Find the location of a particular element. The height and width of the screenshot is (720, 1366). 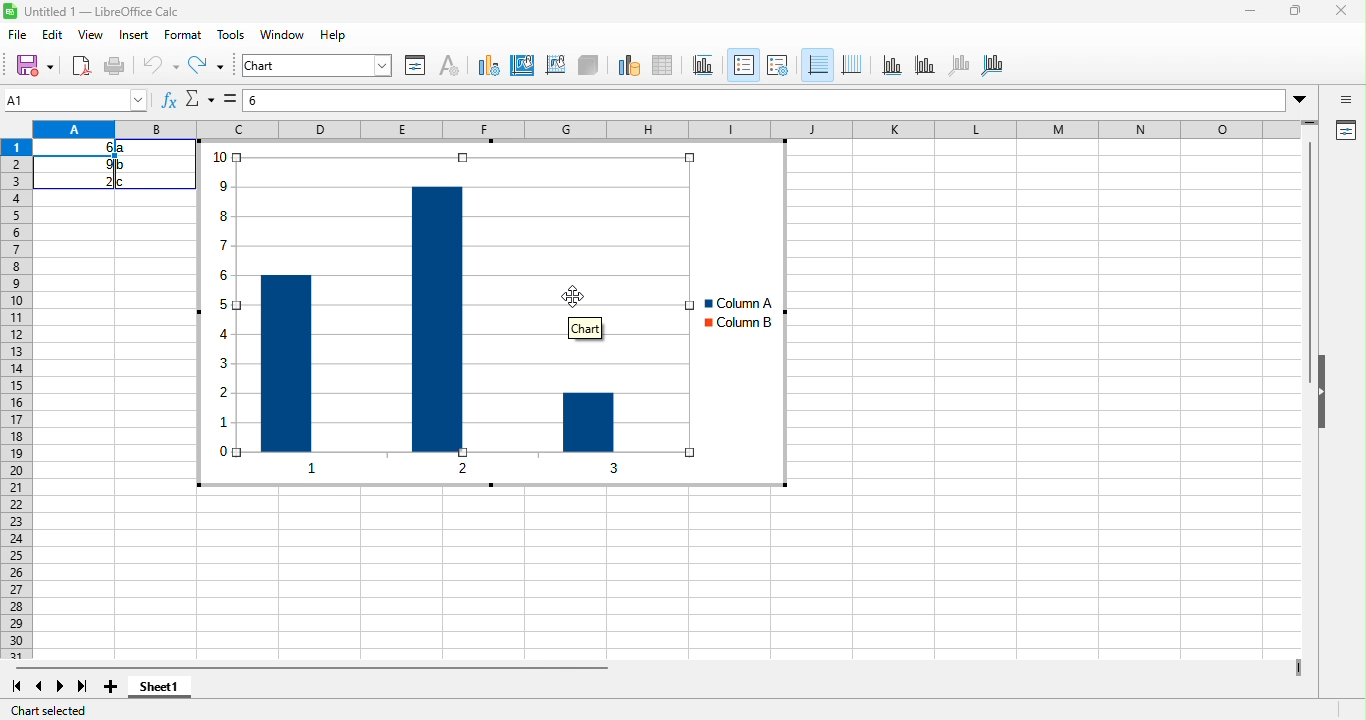

b is located at coordinates (122, 165).